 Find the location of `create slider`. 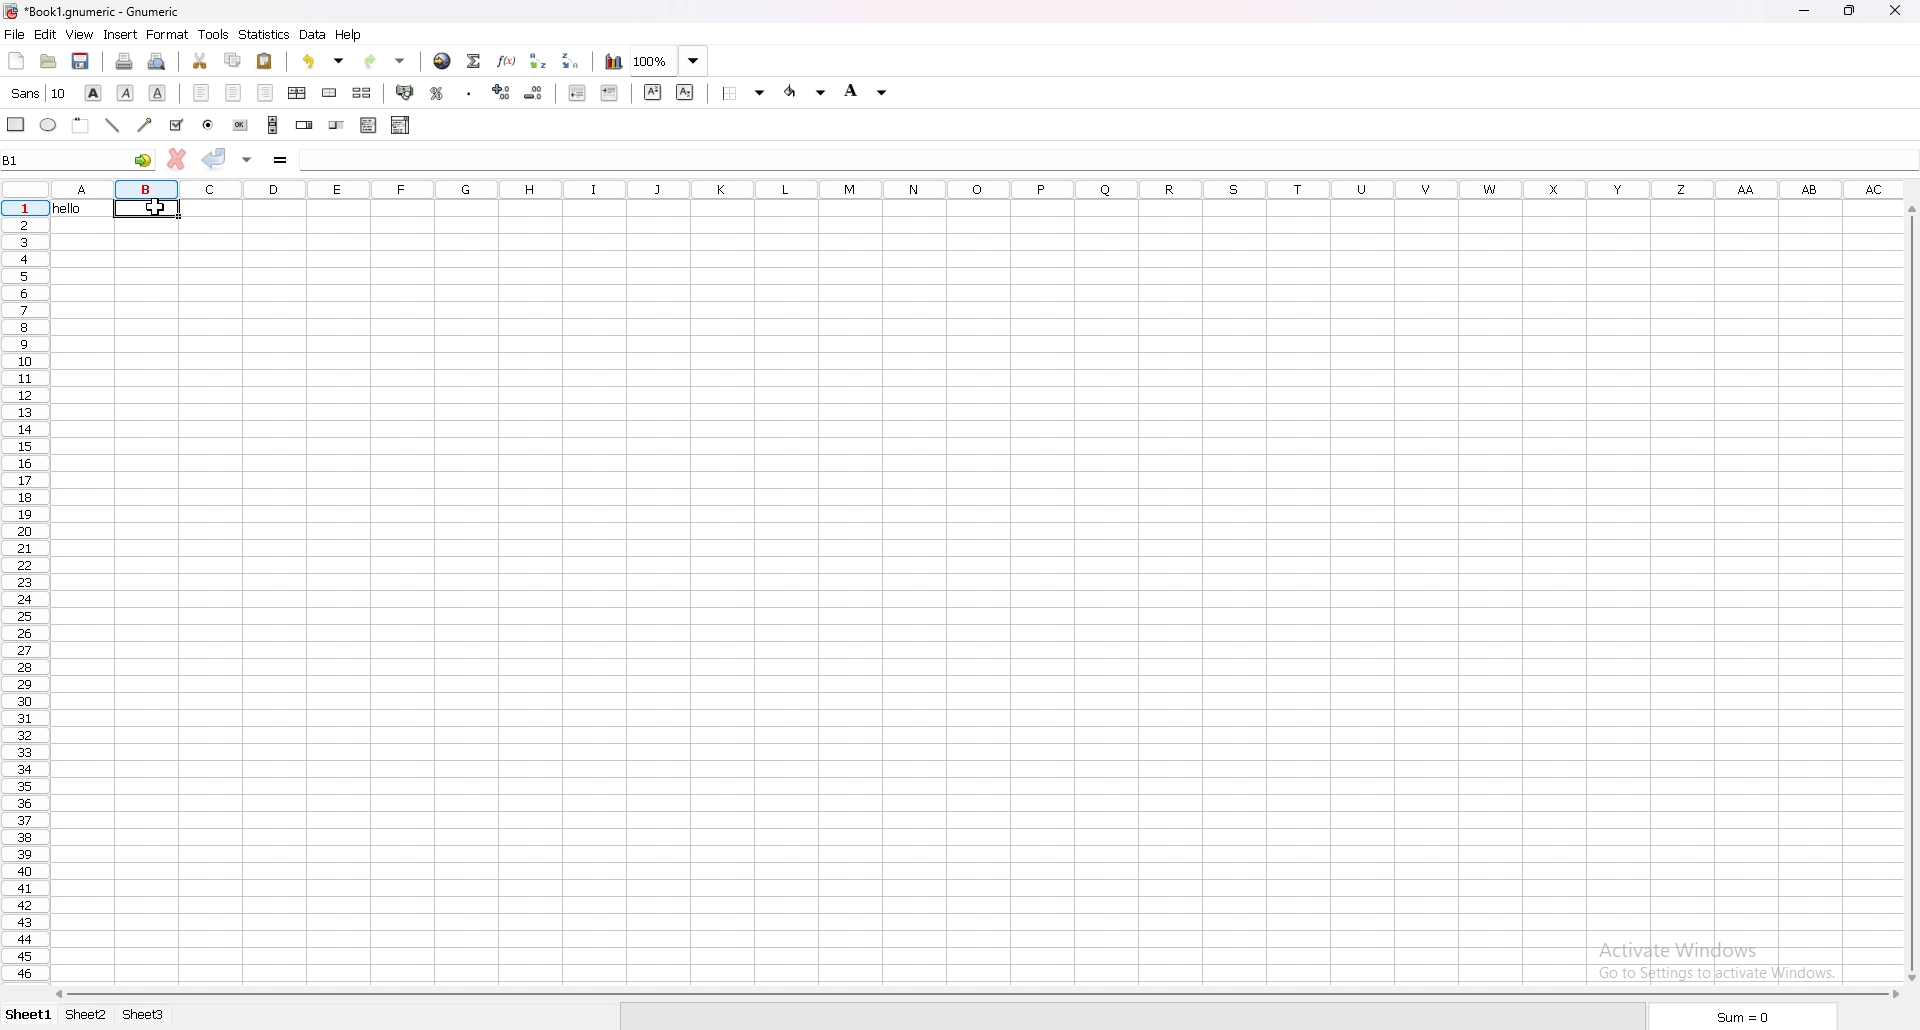

create slider is located at coordinates (339, 125).